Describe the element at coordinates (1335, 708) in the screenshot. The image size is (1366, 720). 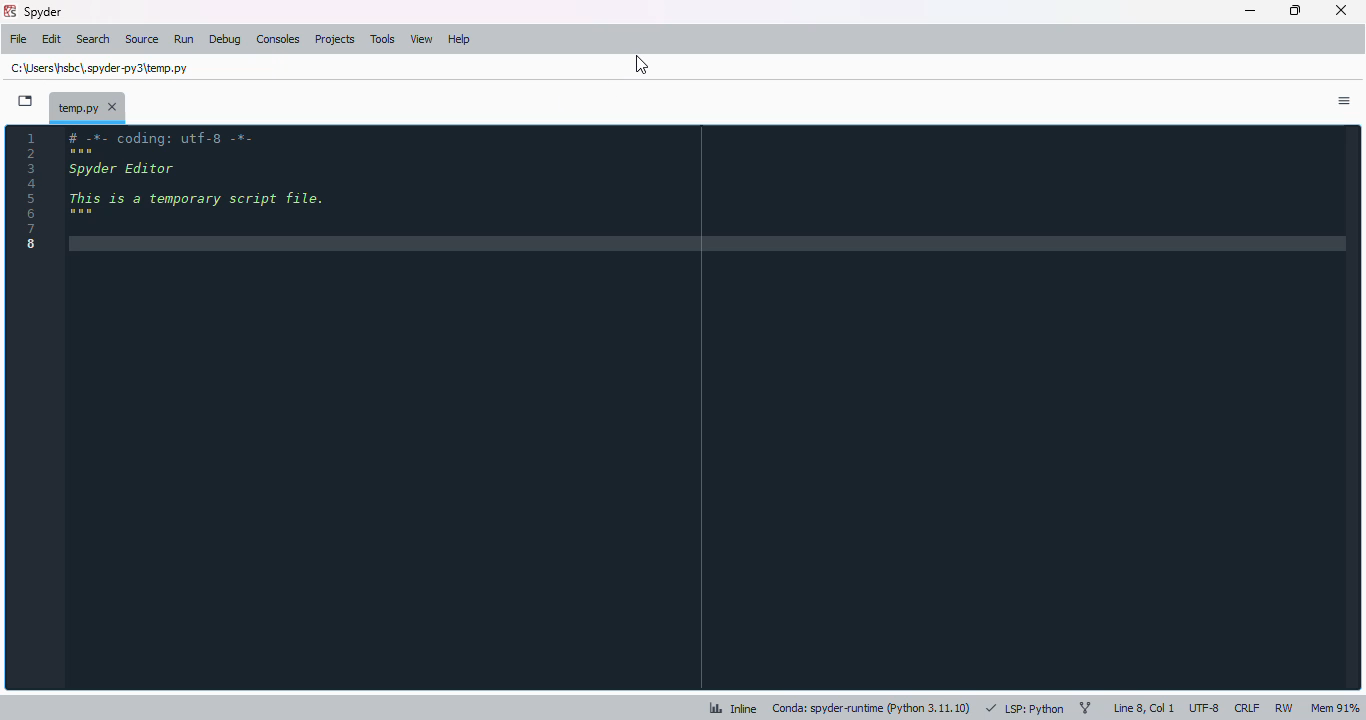
I see `Mem 91%` at that location.